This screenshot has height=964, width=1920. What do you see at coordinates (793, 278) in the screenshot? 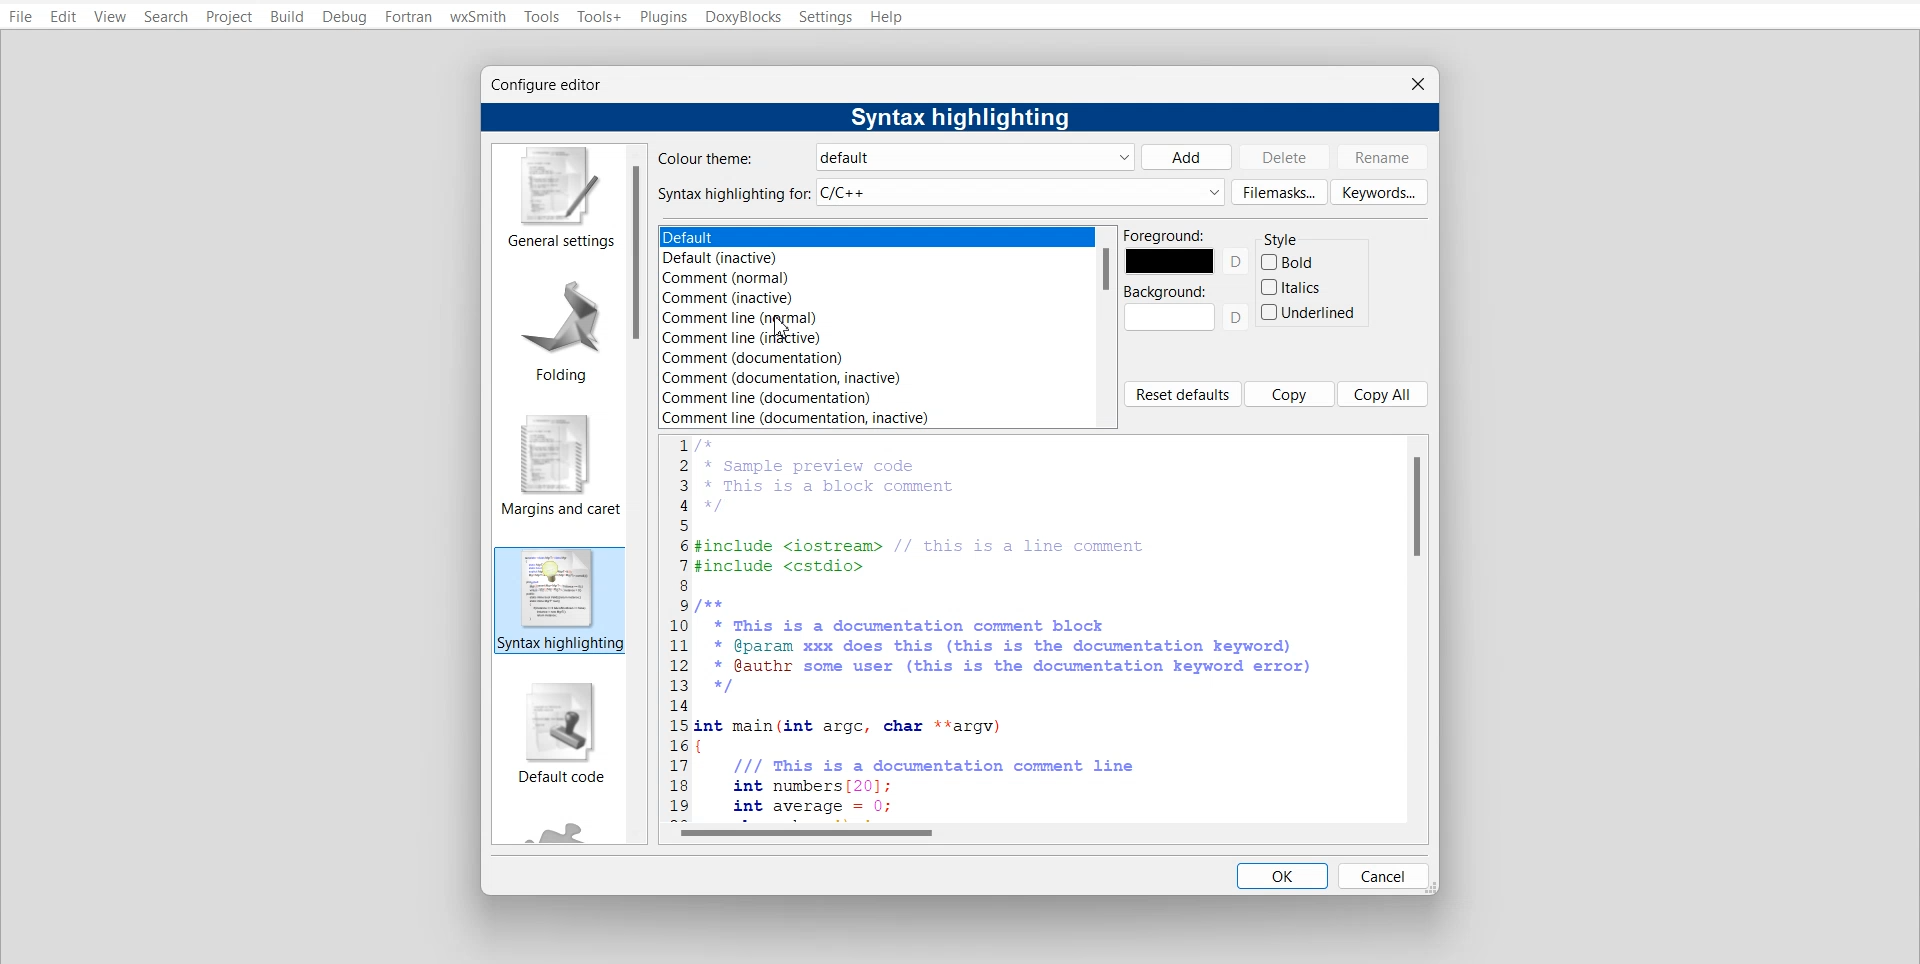
I see `Comment (normal)` at bounding box center [793, 278].